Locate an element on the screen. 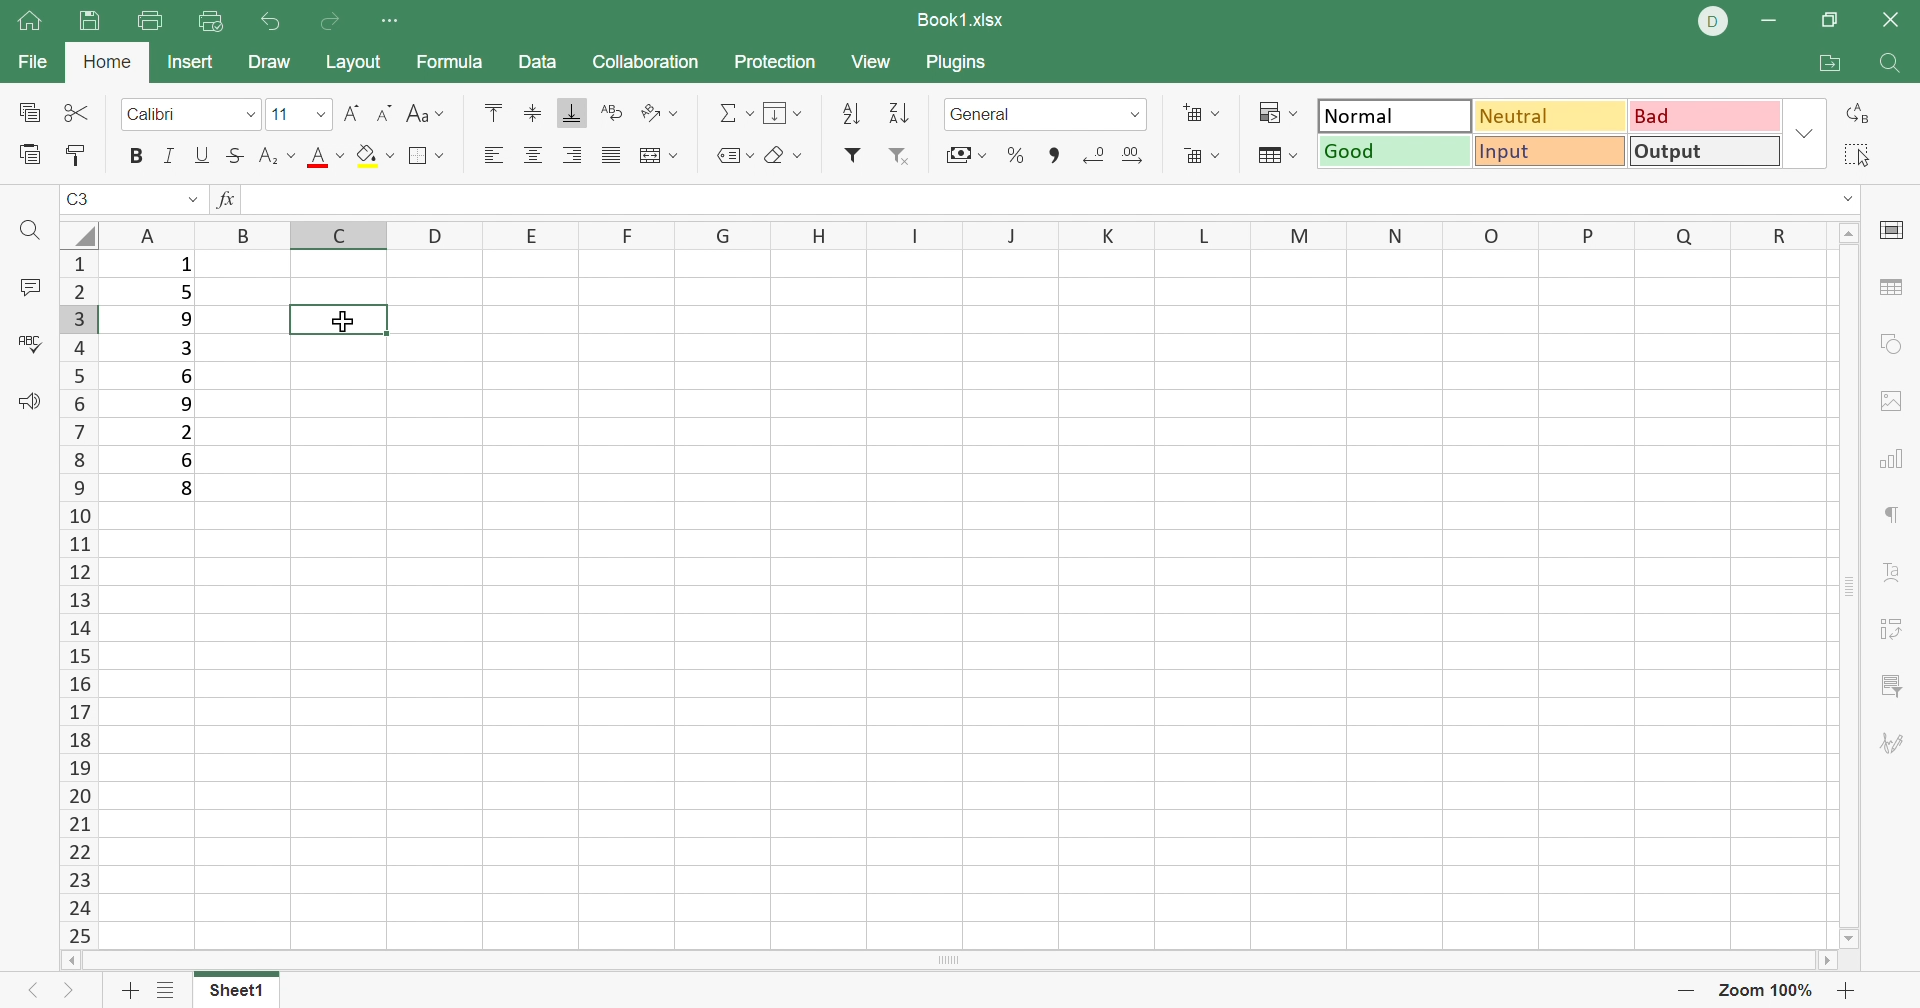 Image resolution: width=1920 pixels, height=1008 pixels. Save is located at coordinates (88, 21).